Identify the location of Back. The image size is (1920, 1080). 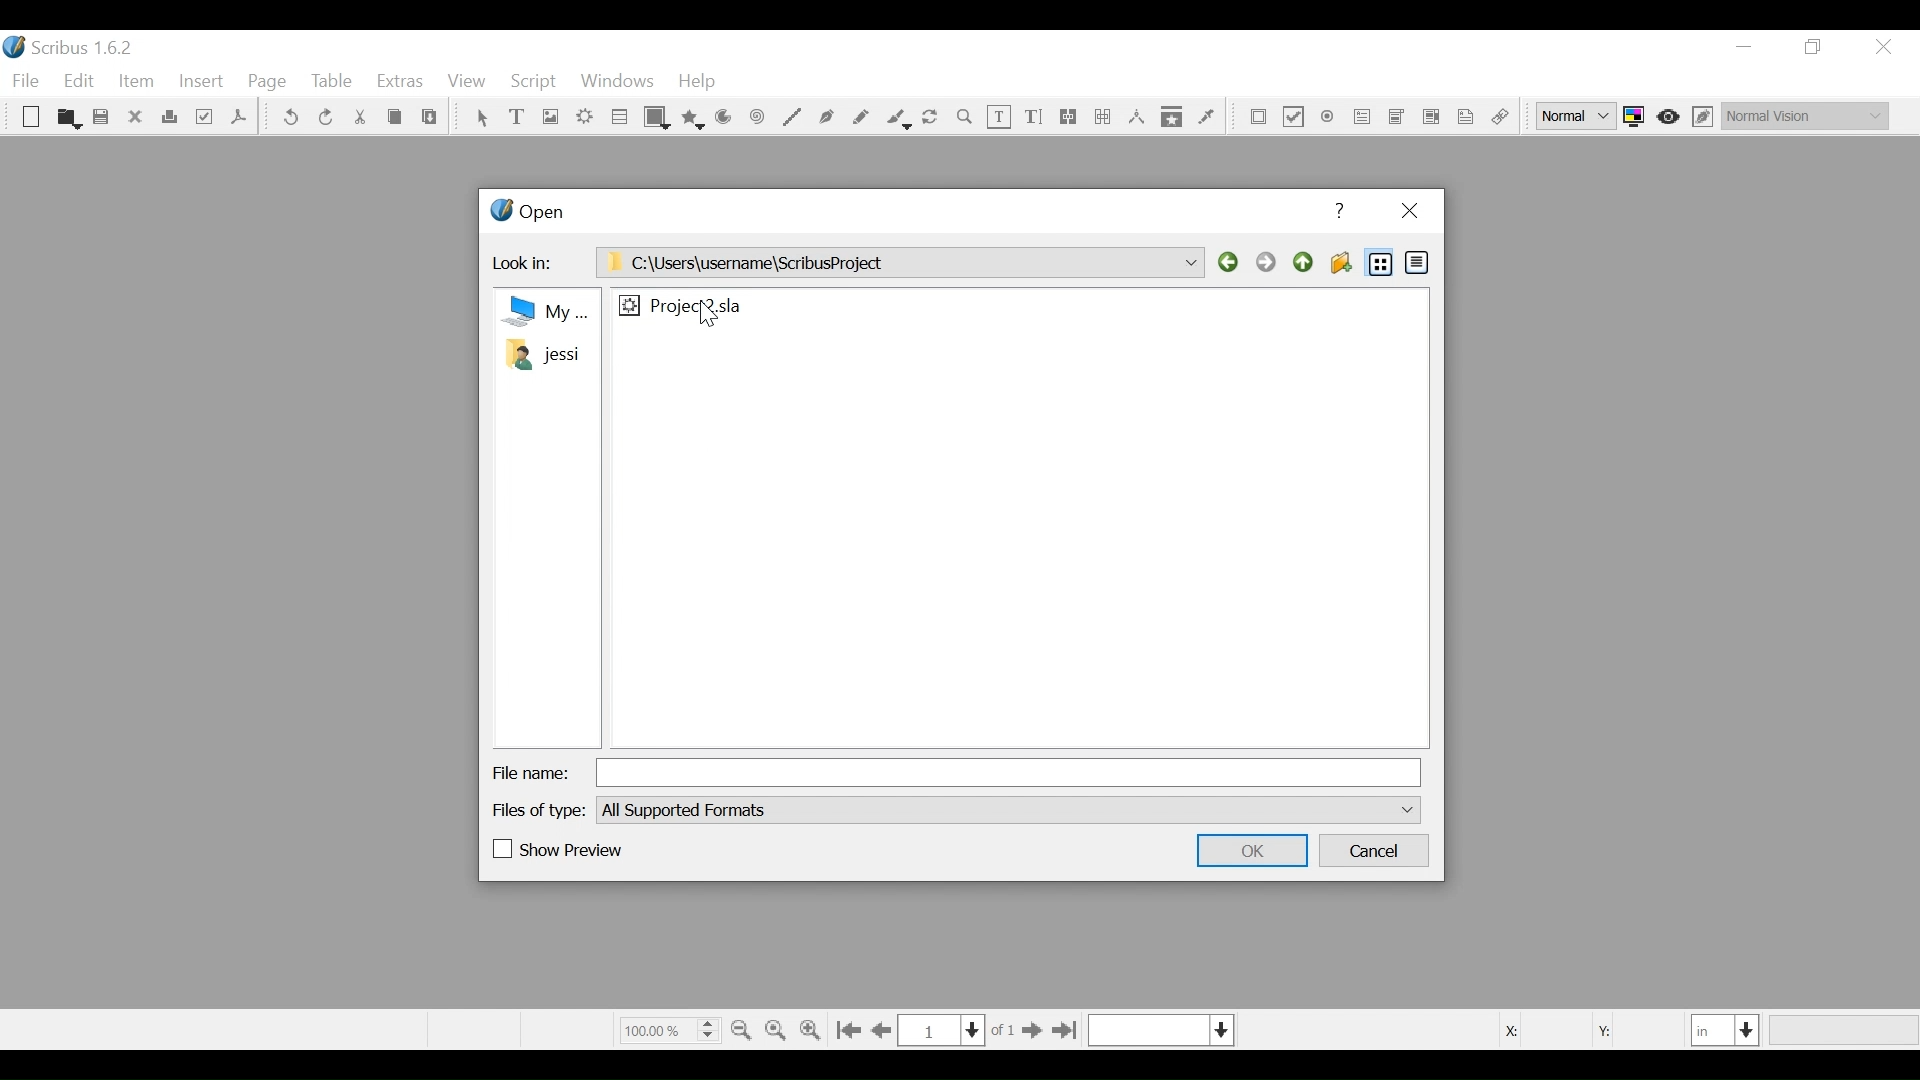
(1231, 263).